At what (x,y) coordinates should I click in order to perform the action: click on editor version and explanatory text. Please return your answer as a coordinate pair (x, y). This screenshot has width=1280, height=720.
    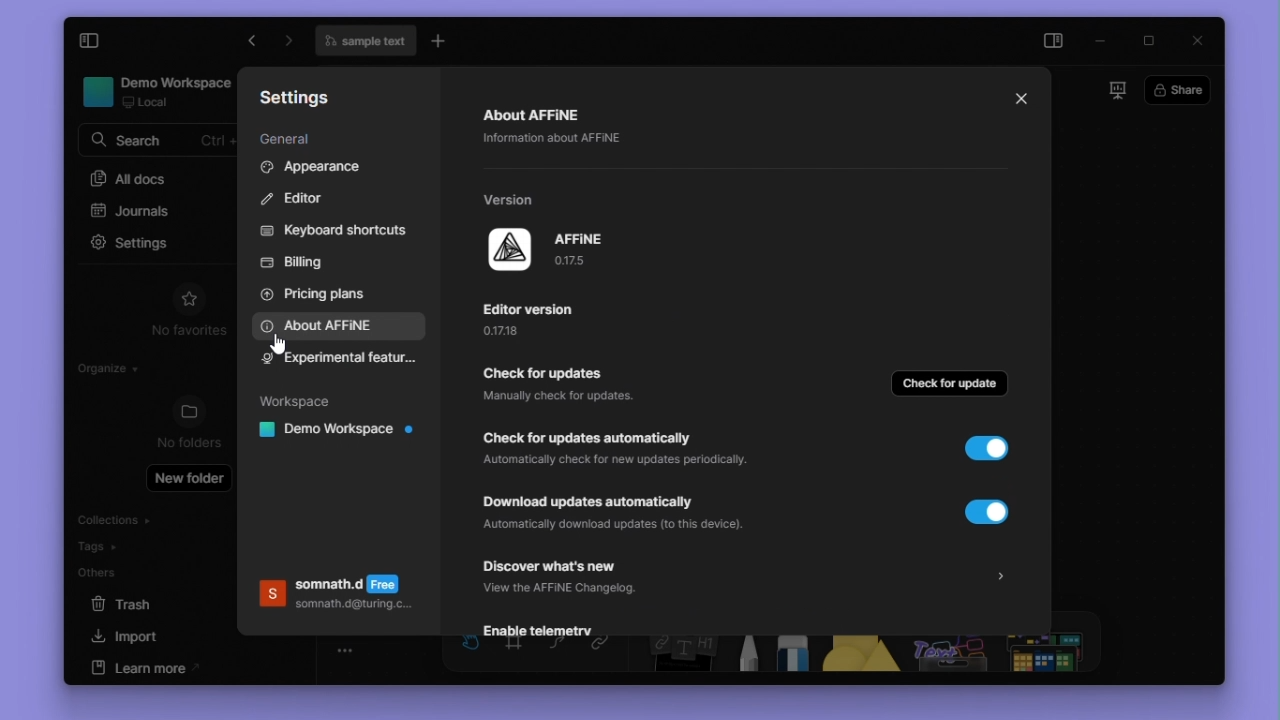
    Looking at the image, I should click on (526, 320).